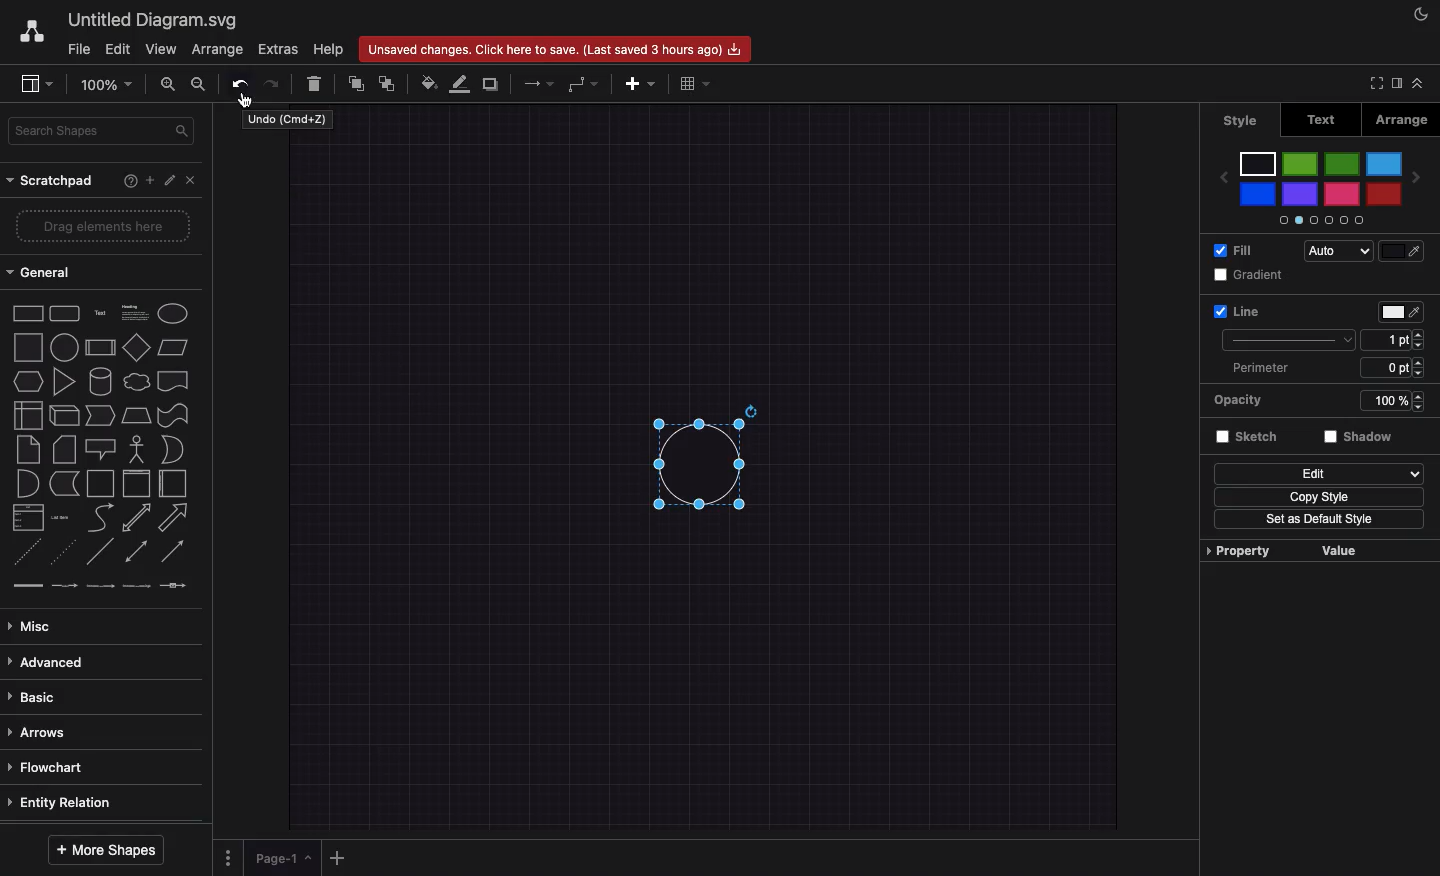  What do you see at coordinates (697, 461) in the screenshot?
I see `Shape` at bounding box center [697, 461].